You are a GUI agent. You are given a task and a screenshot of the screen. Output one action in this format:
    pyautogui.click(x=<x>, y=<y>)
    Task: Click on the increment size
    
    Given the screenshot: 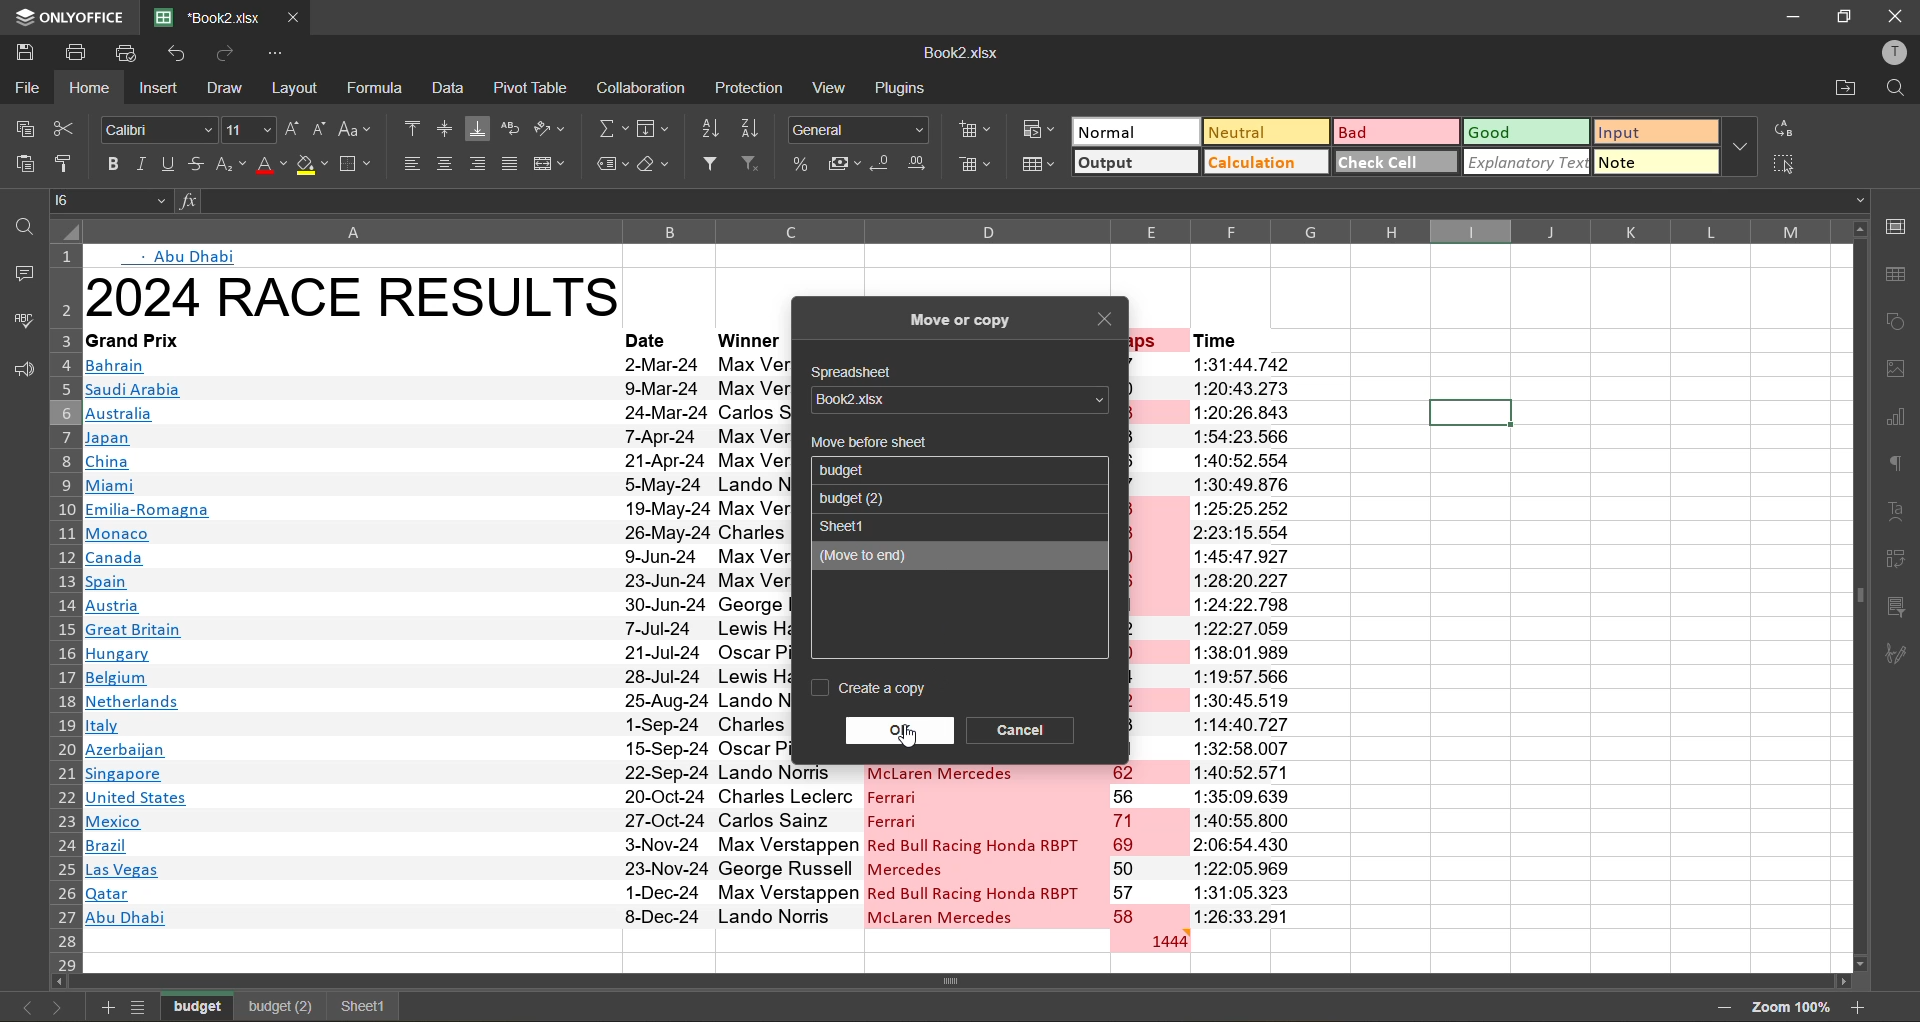 What is the action you would take?
    pyautogui.click(x=293, y=128)
    